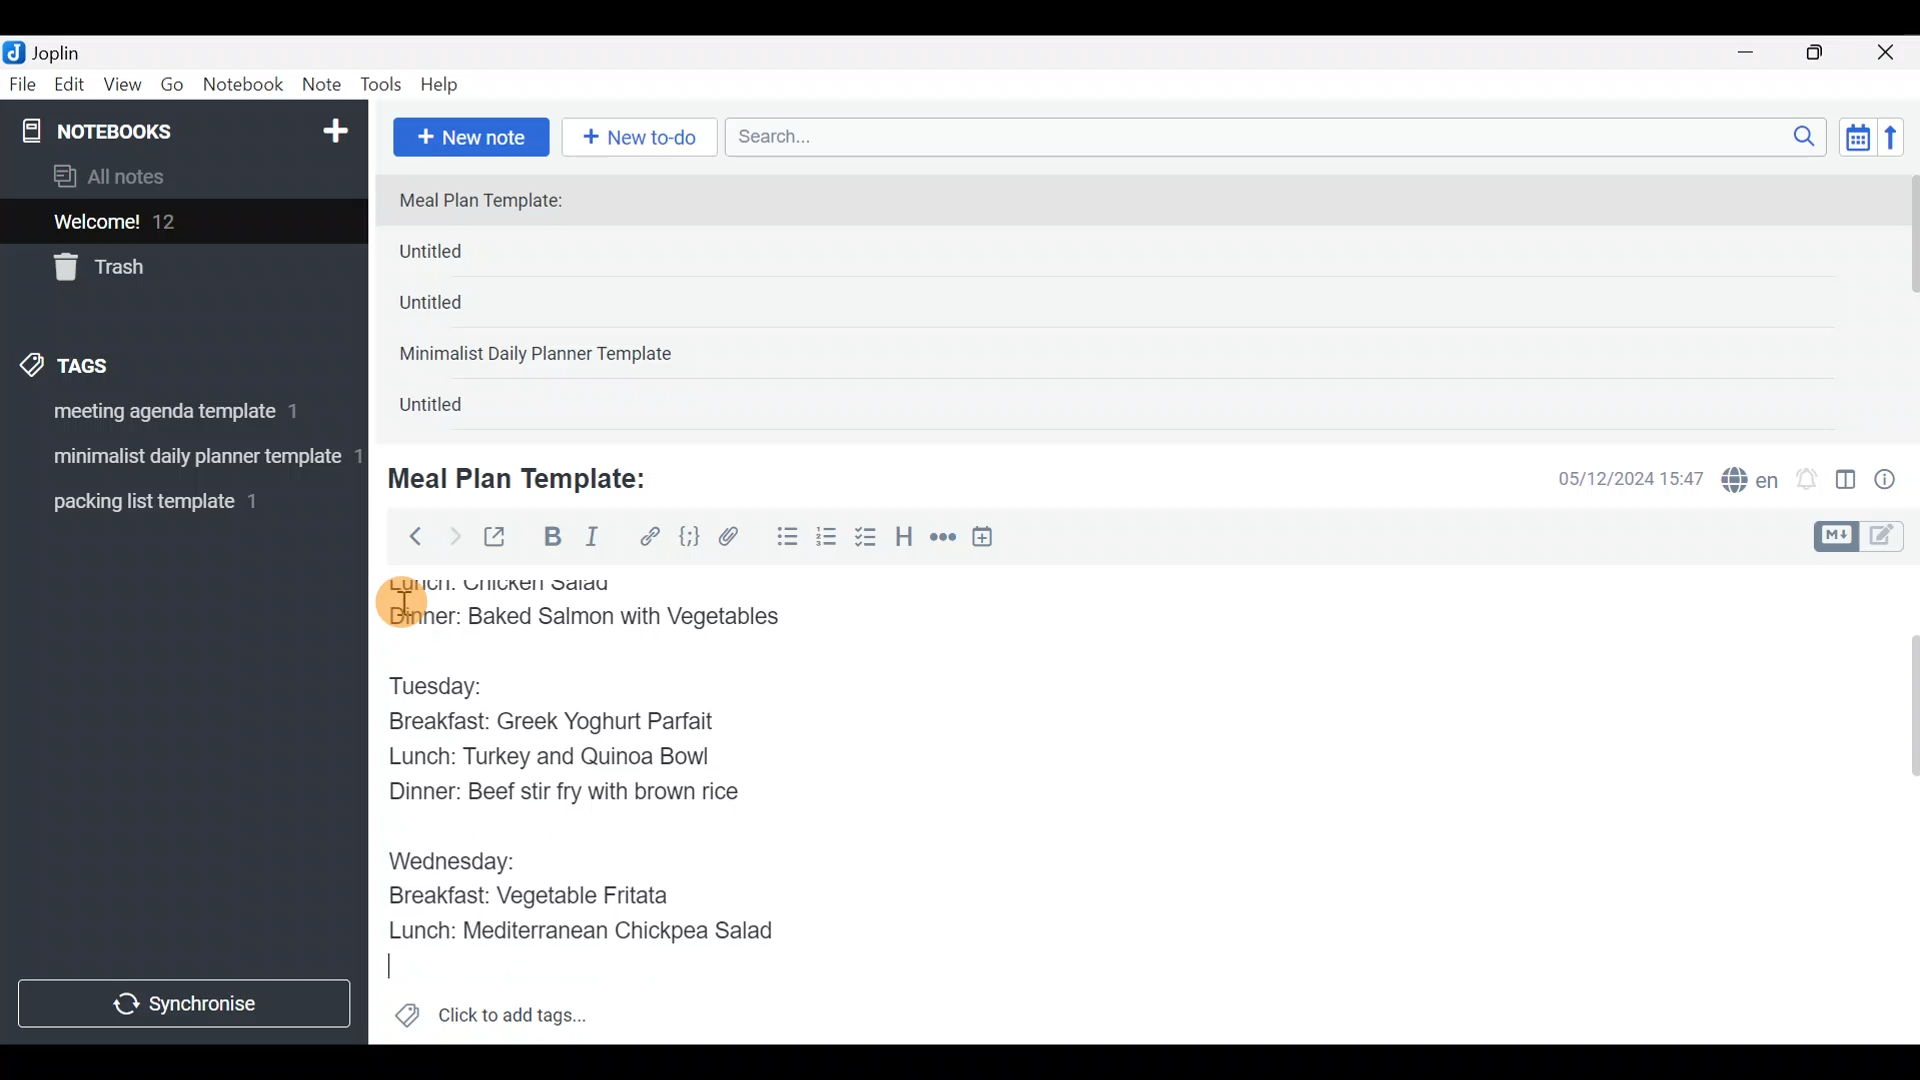 This screenshot has width=1920, height=1080. Describe the element at coordinates (1808, 481) in the screenshot. I see `Set alarm` at that location.